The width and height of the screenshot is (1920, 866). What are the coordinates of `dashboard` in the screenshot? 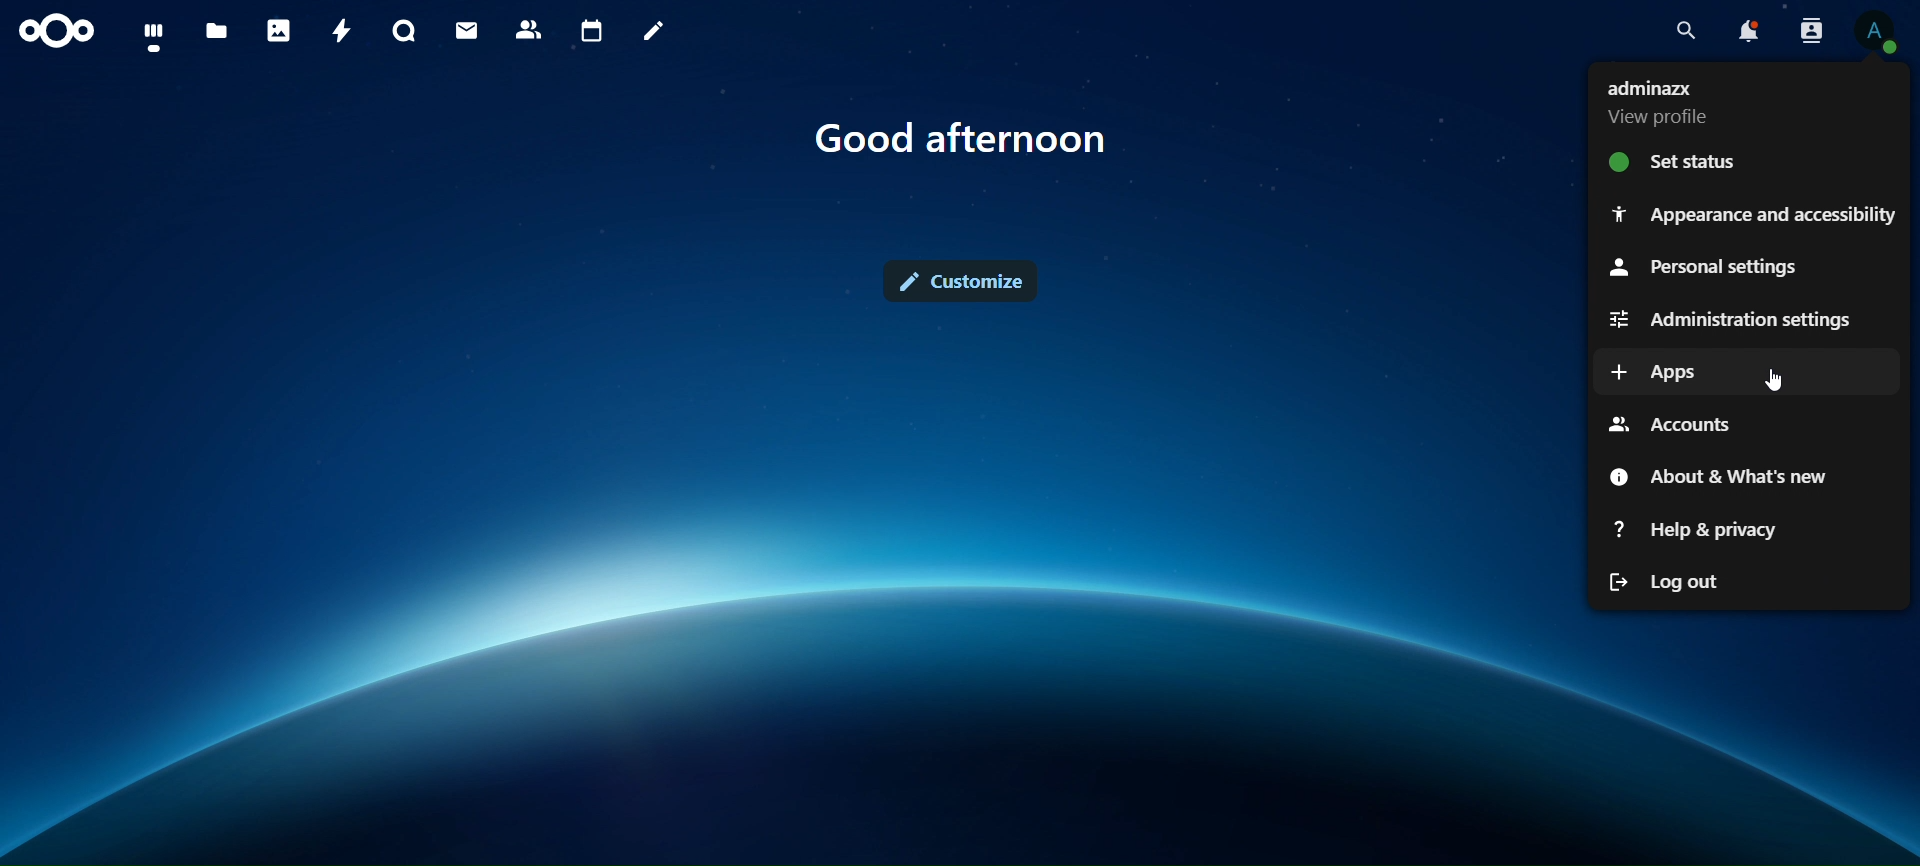 It's located at (150, 35).